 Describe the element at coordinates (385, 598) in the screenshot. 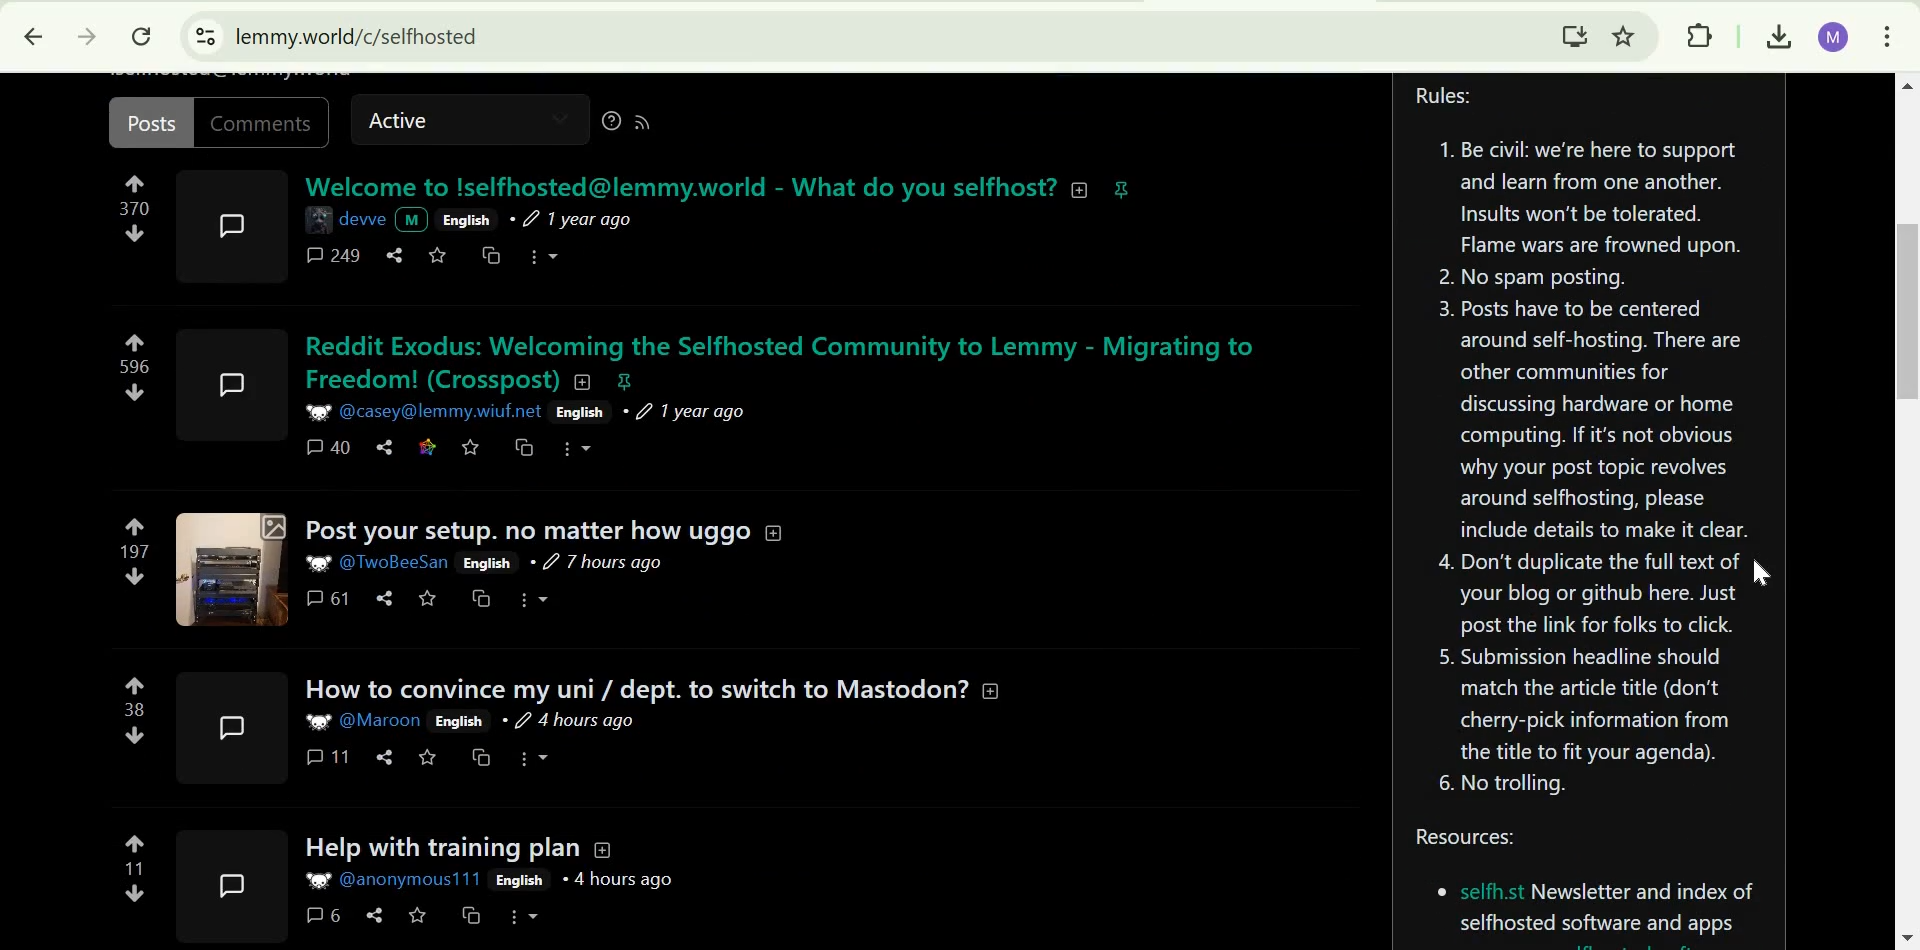

I see `share` at that location.